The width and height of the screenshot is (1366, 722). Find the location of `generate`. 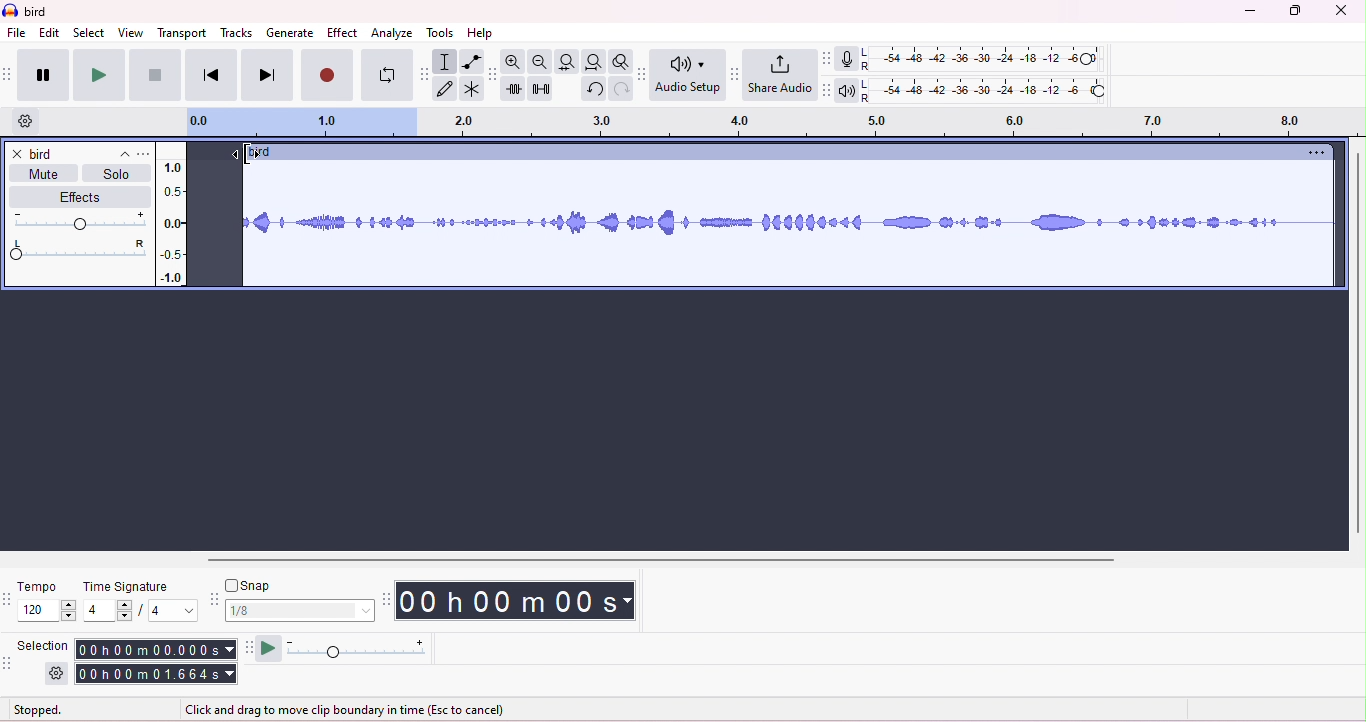

generate is located at coordinates (289, 33).